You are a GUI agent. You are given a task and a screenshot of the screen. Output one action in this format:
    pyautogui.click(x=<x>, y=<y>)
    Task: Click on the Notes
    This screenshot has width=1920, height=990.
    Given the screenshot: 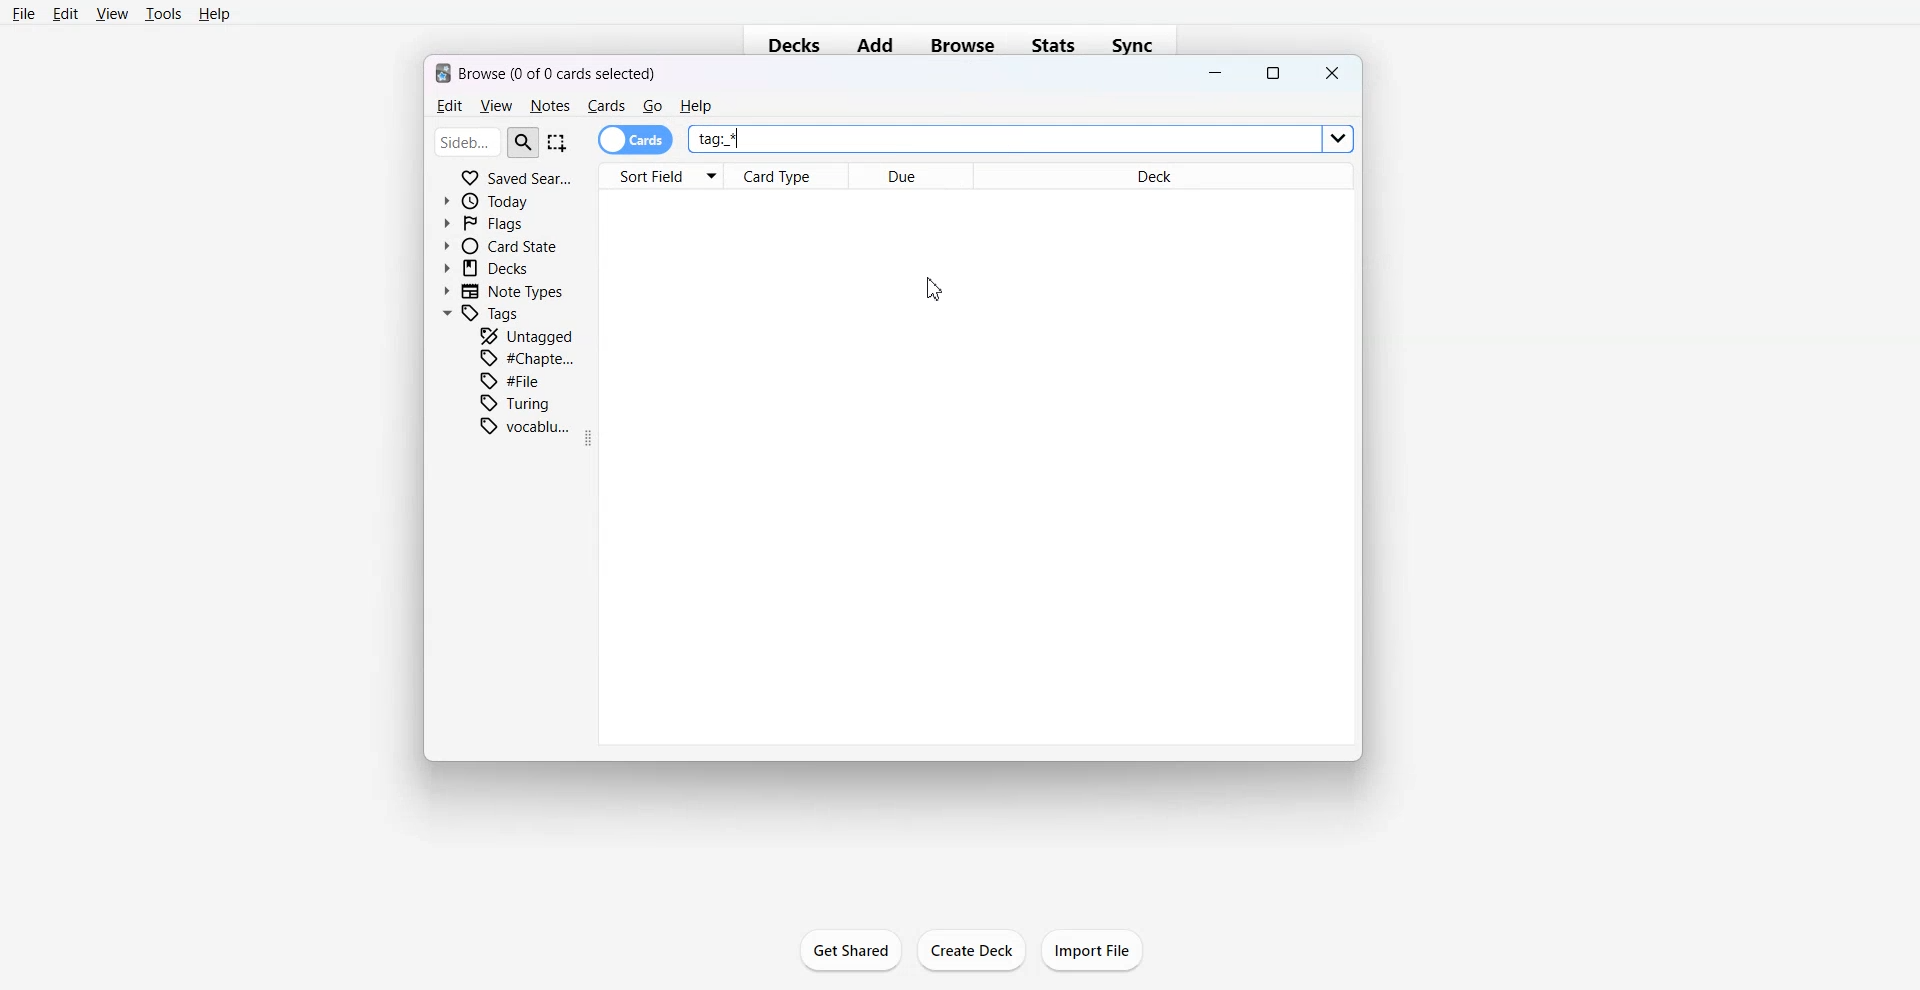 What is the action you would take?
    pyautogui.click(x=549, y=106)
    